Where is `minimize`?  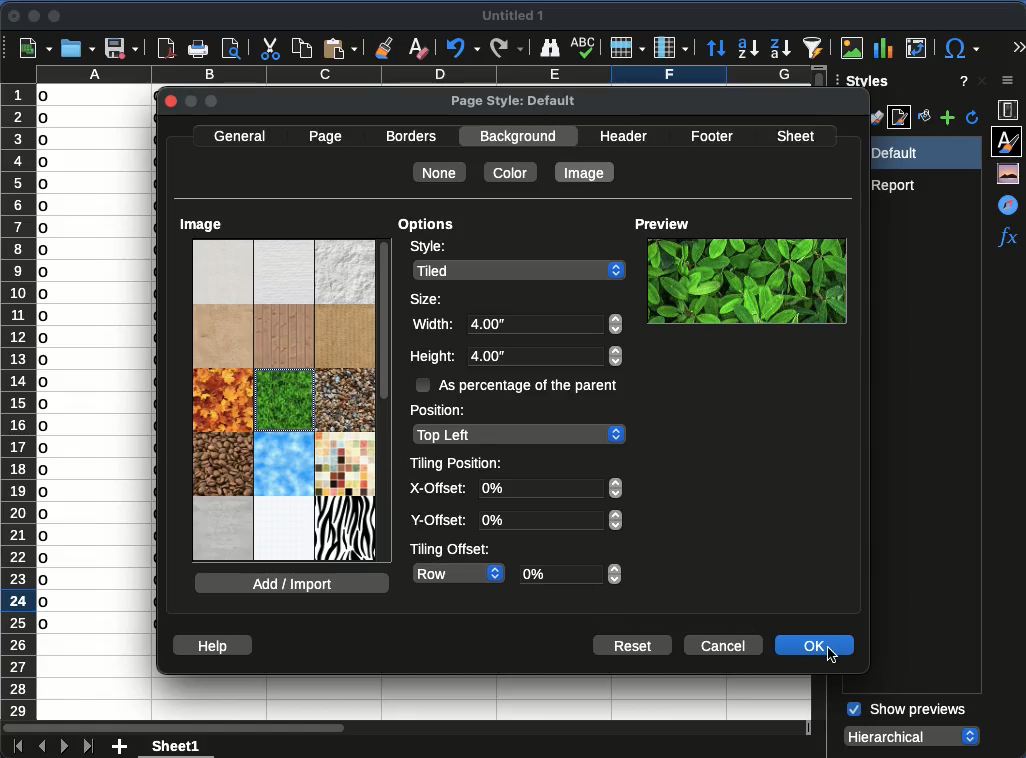
minimize is located at coordinates (33, 16).